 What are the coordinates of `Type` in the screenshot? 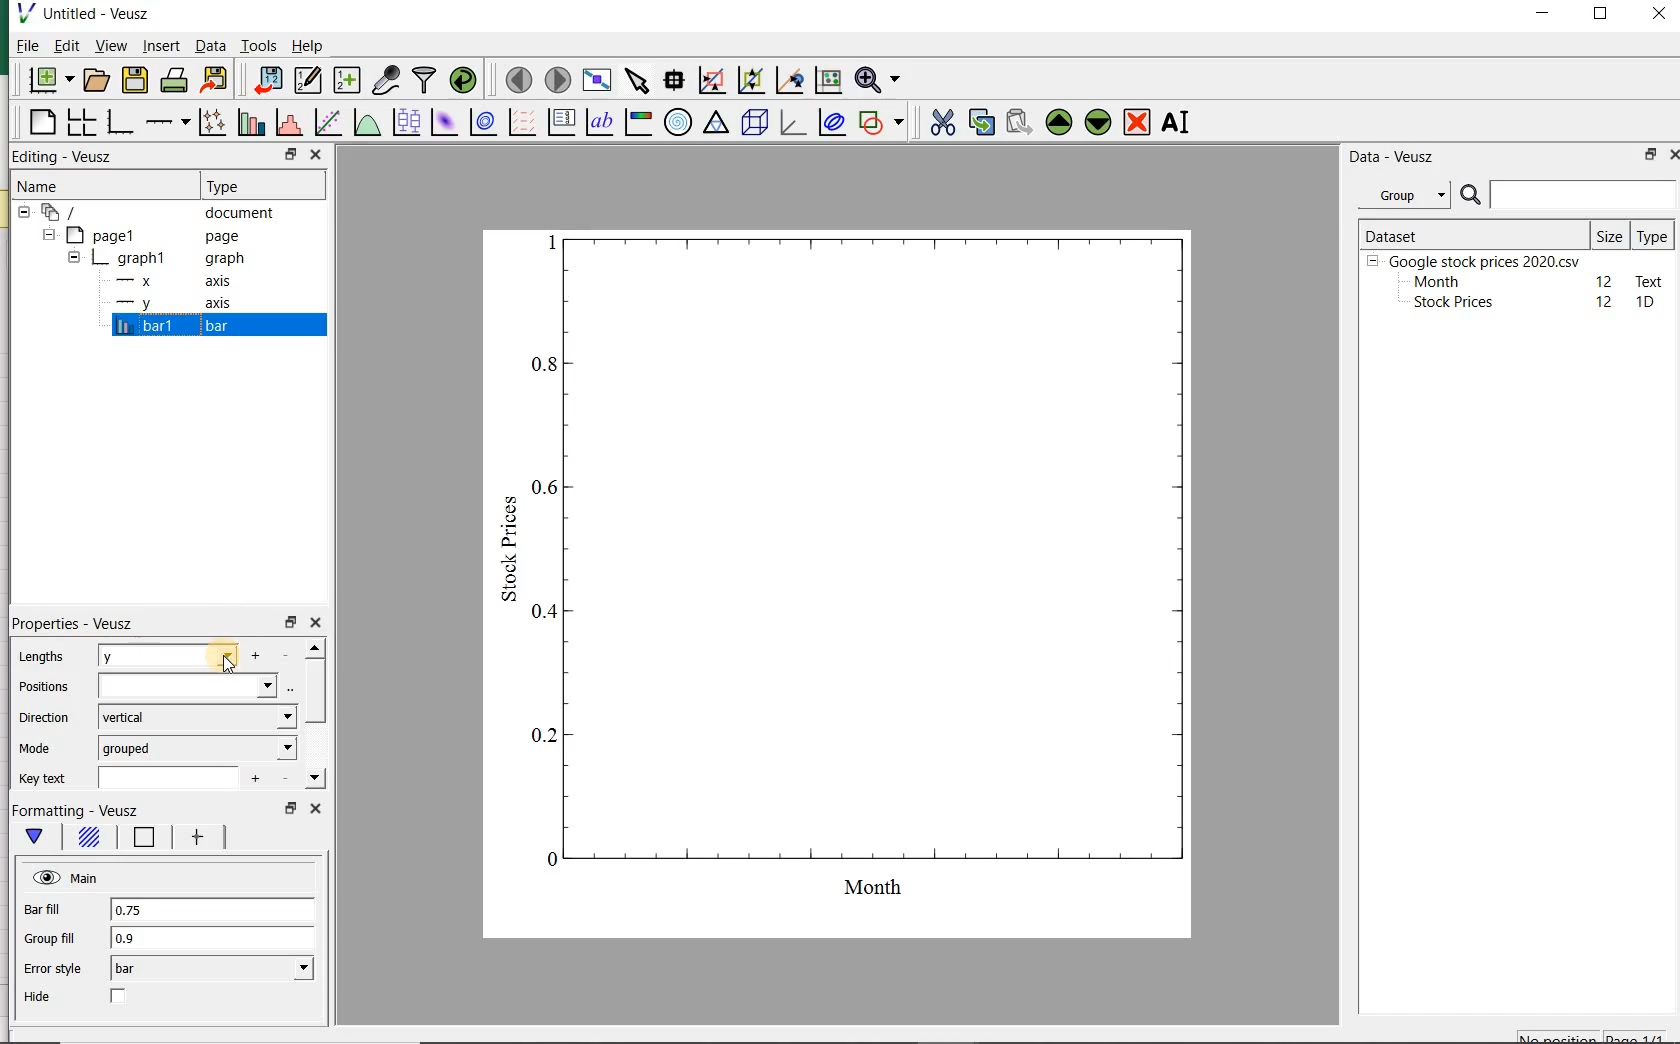 It's located at (1652, 235).